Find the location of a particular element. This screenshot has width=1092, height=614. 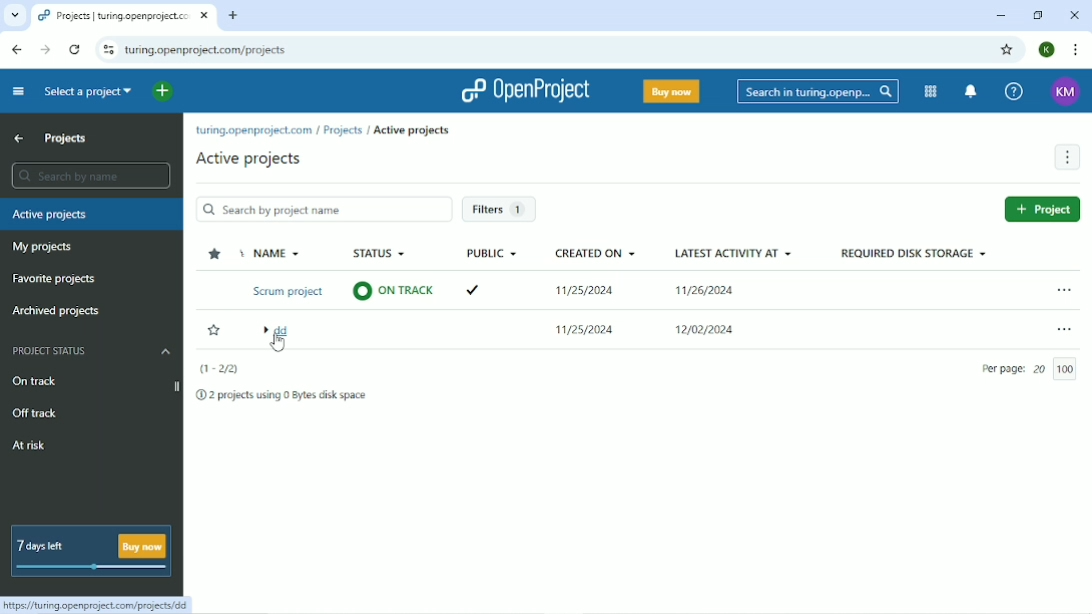

Select a project is located at coordinates (87, 94).